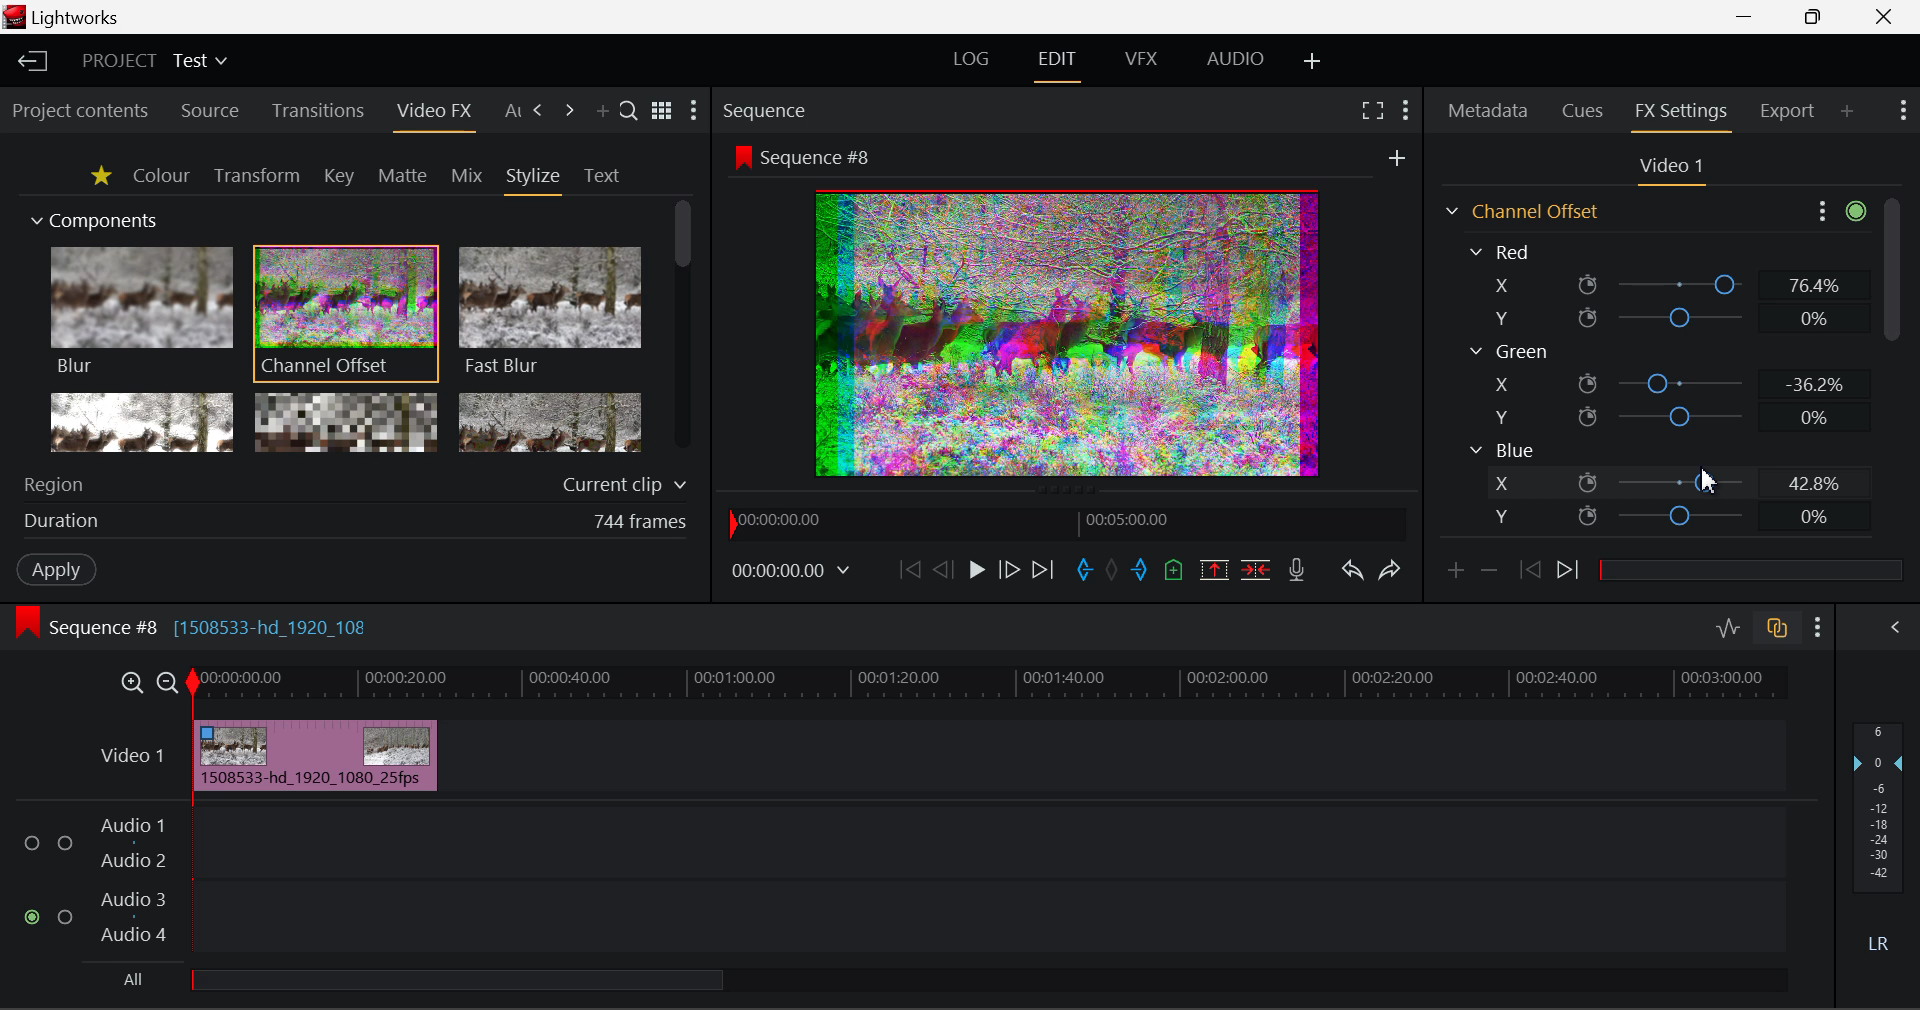  Describe the element at coordinates (1374, 113) in the screenshot. I see `Full Screen` at that location.